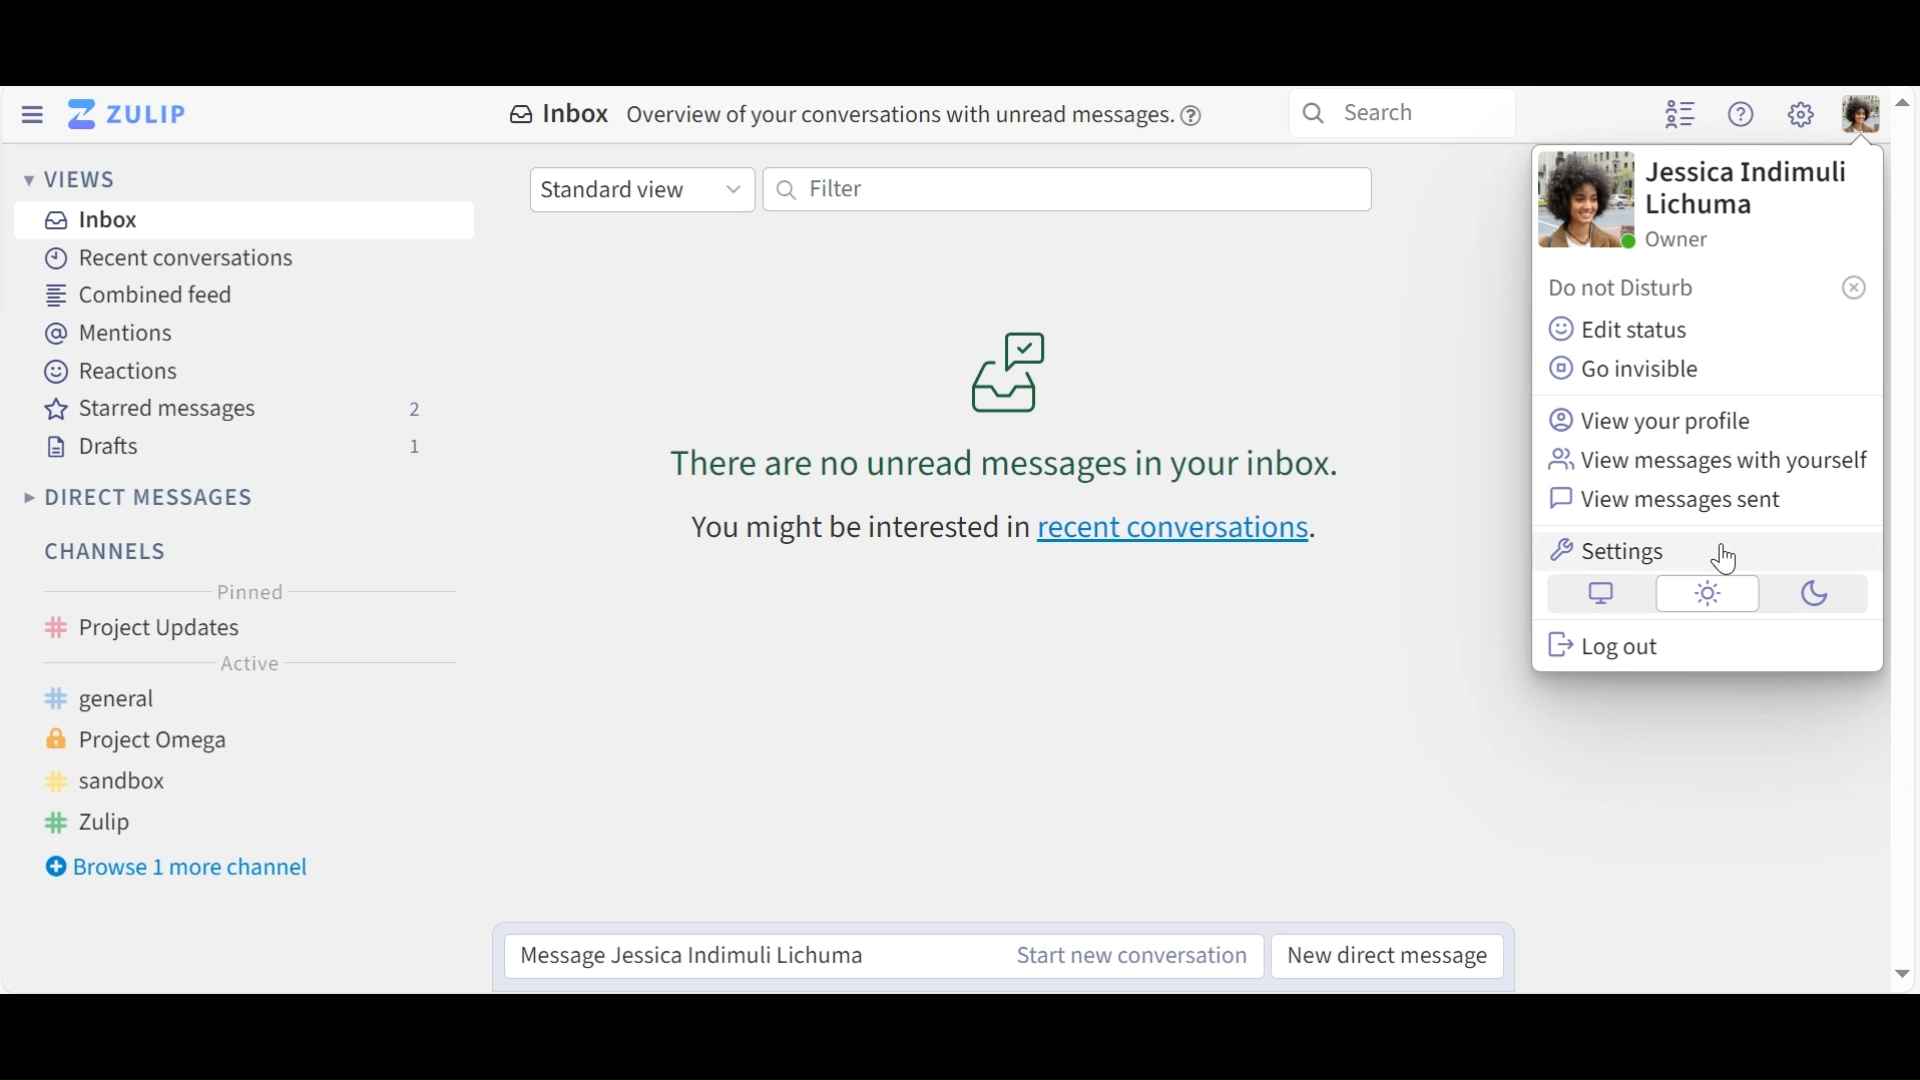 This screenshot has height=1080, width=1920. I want to click on Owner/member, so click(1683, 239).